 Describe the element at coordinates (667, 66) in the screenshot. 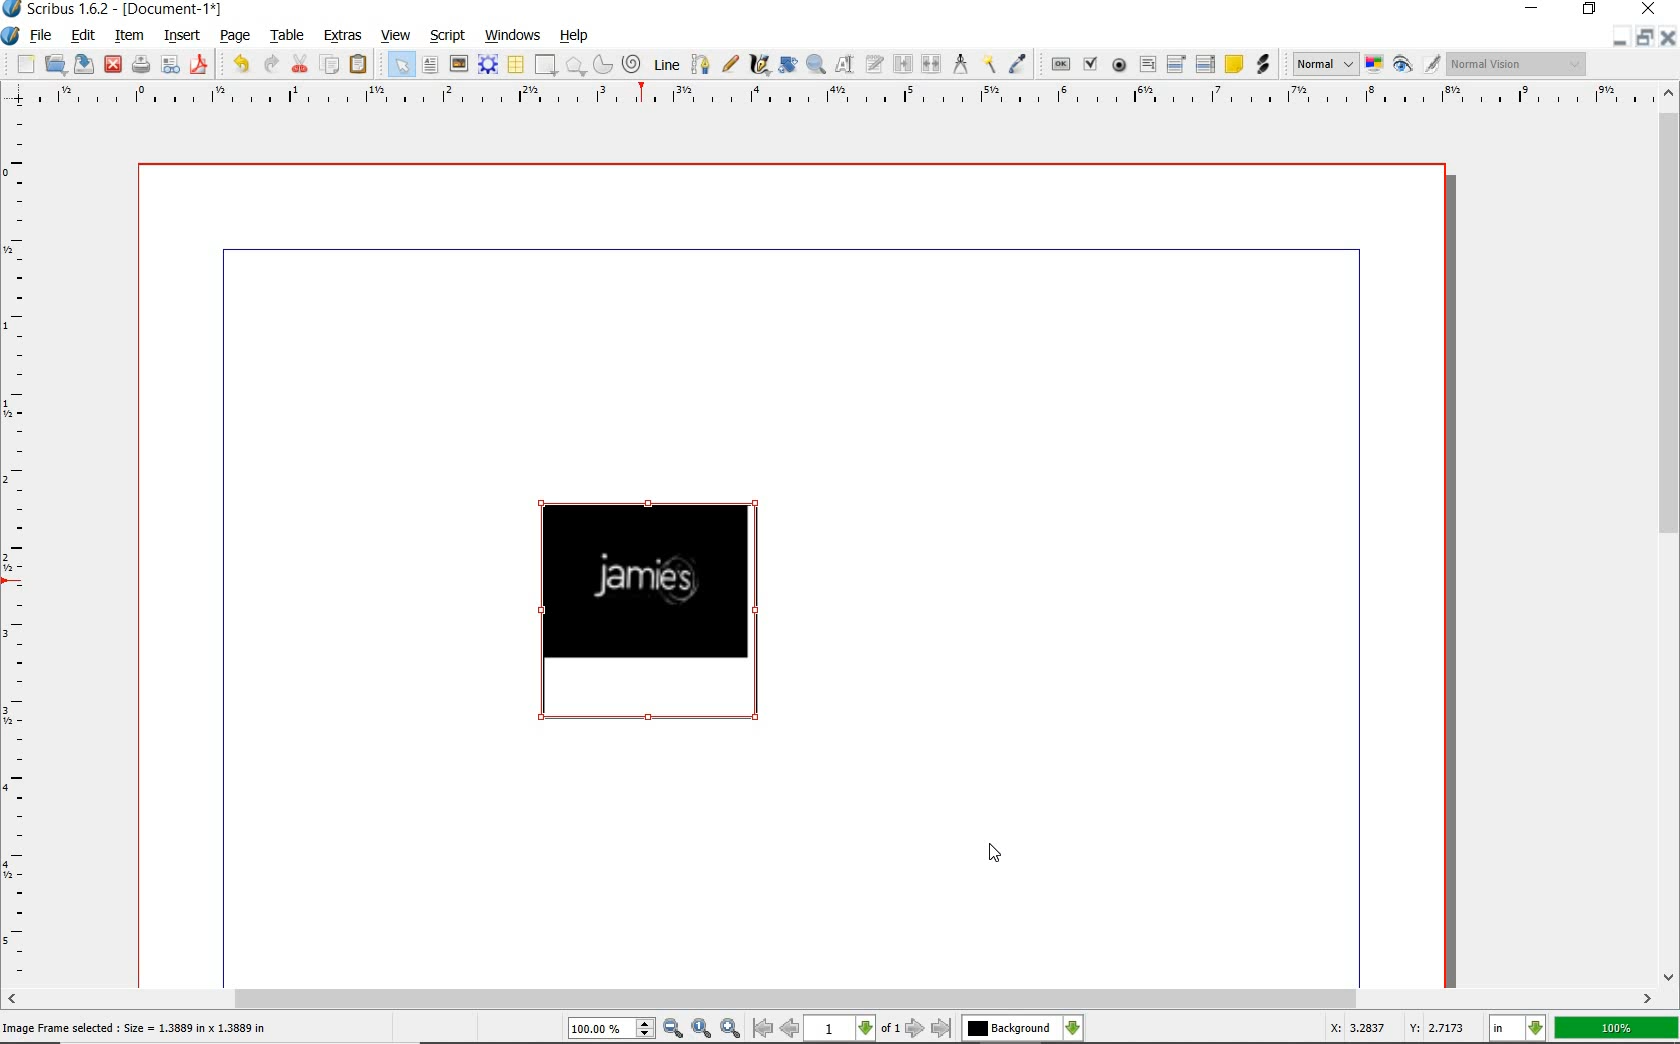

I see `LINE` at that location.